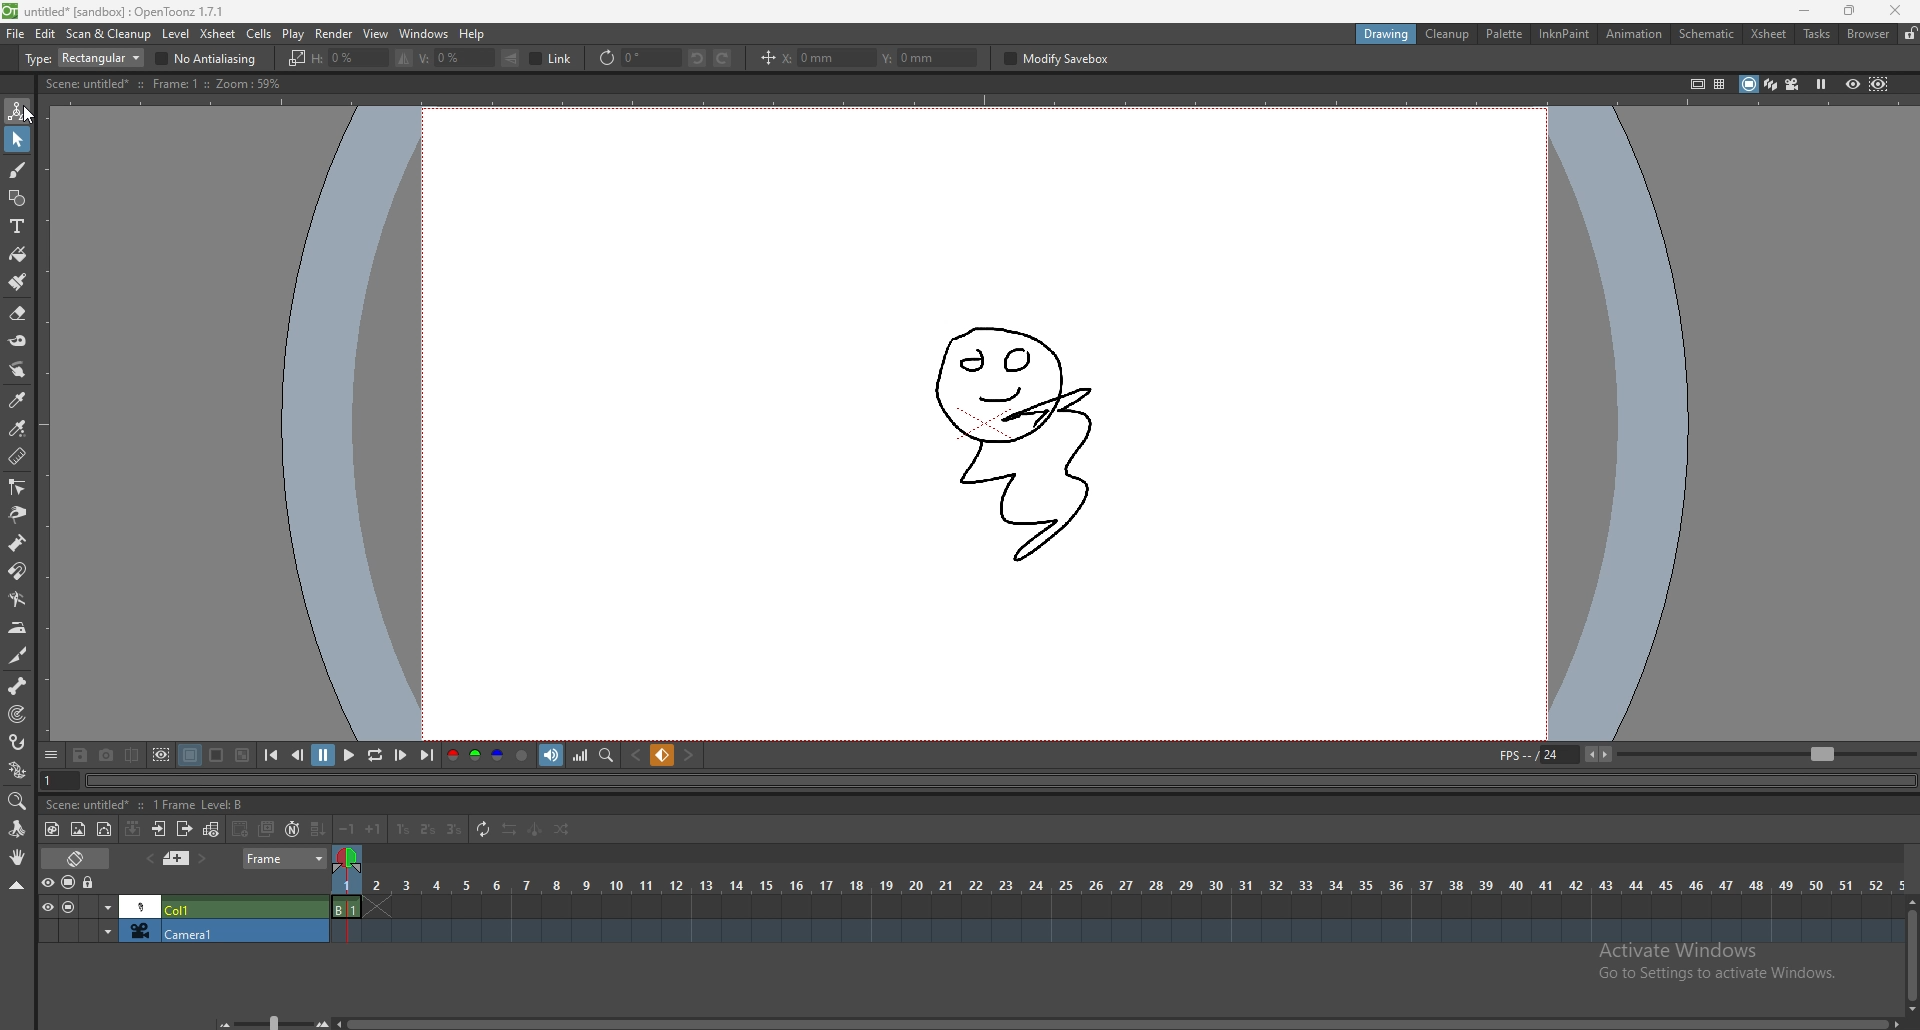 Image resolution: width=1920 pixels, height=1030 pixels. Describe the element at coordinates (1702, 754) in the screenshot. I see `fps` at that location.